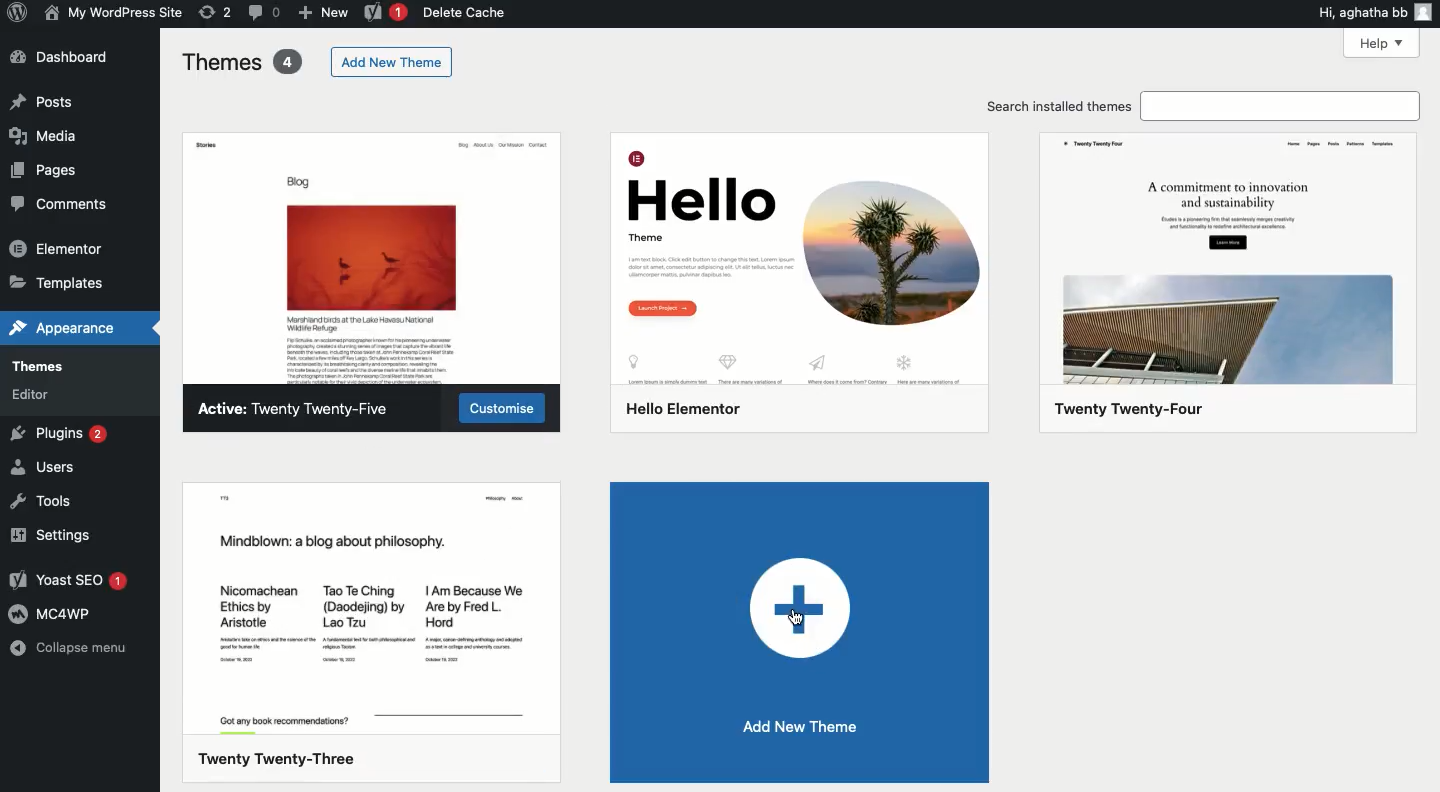  What do you see at coordinates (51, 537) in the screenshot?
I see `Settings` at bounding box center [51, 537].